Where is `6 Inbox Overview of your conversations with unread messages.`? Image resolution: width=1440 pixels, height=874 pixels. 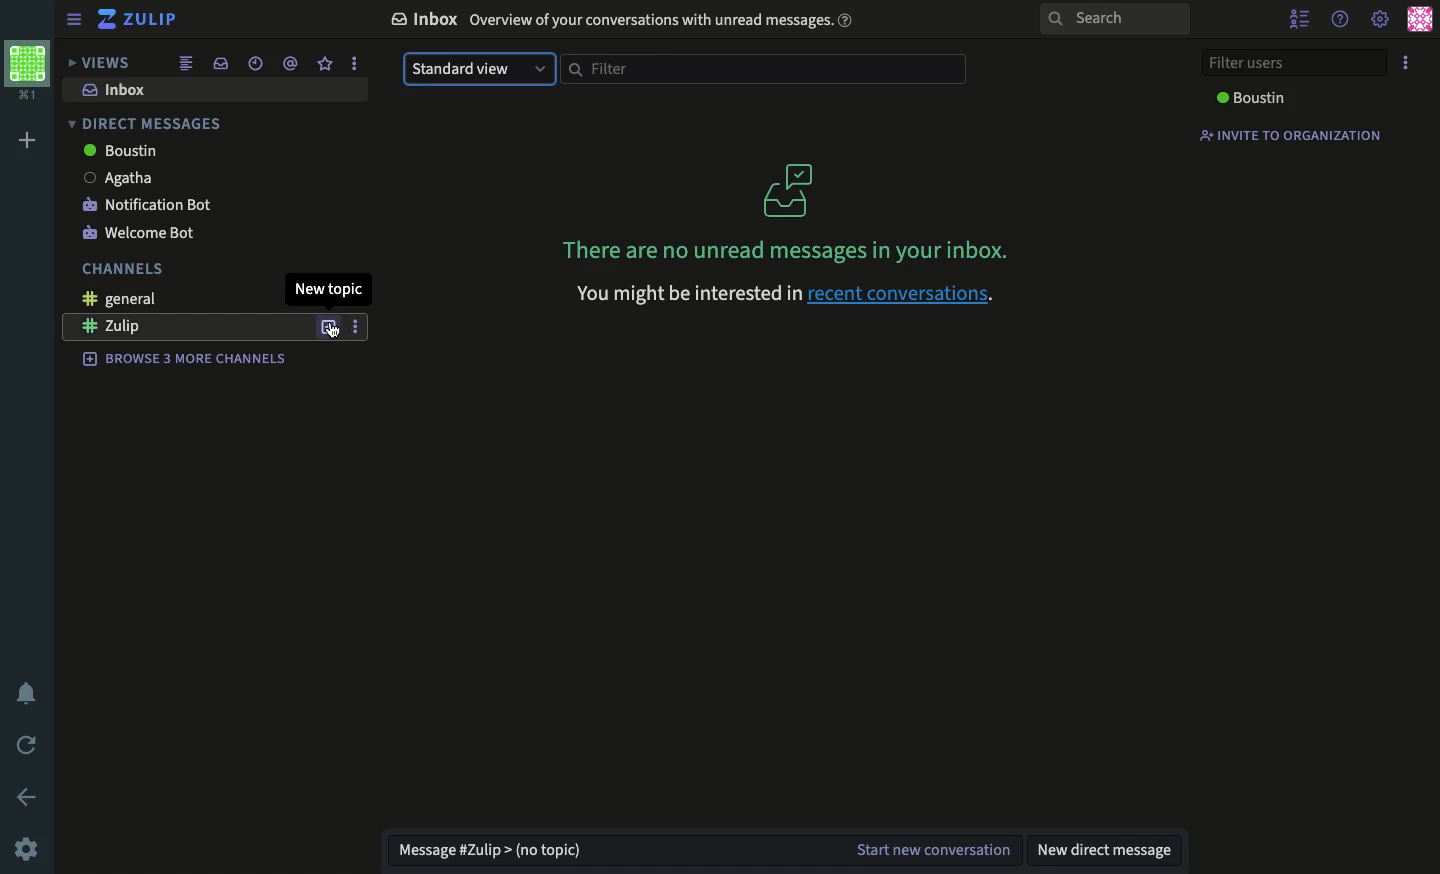 6 Inbox Overview of your conversations with unread messages. is located at coordinates (615, 20).